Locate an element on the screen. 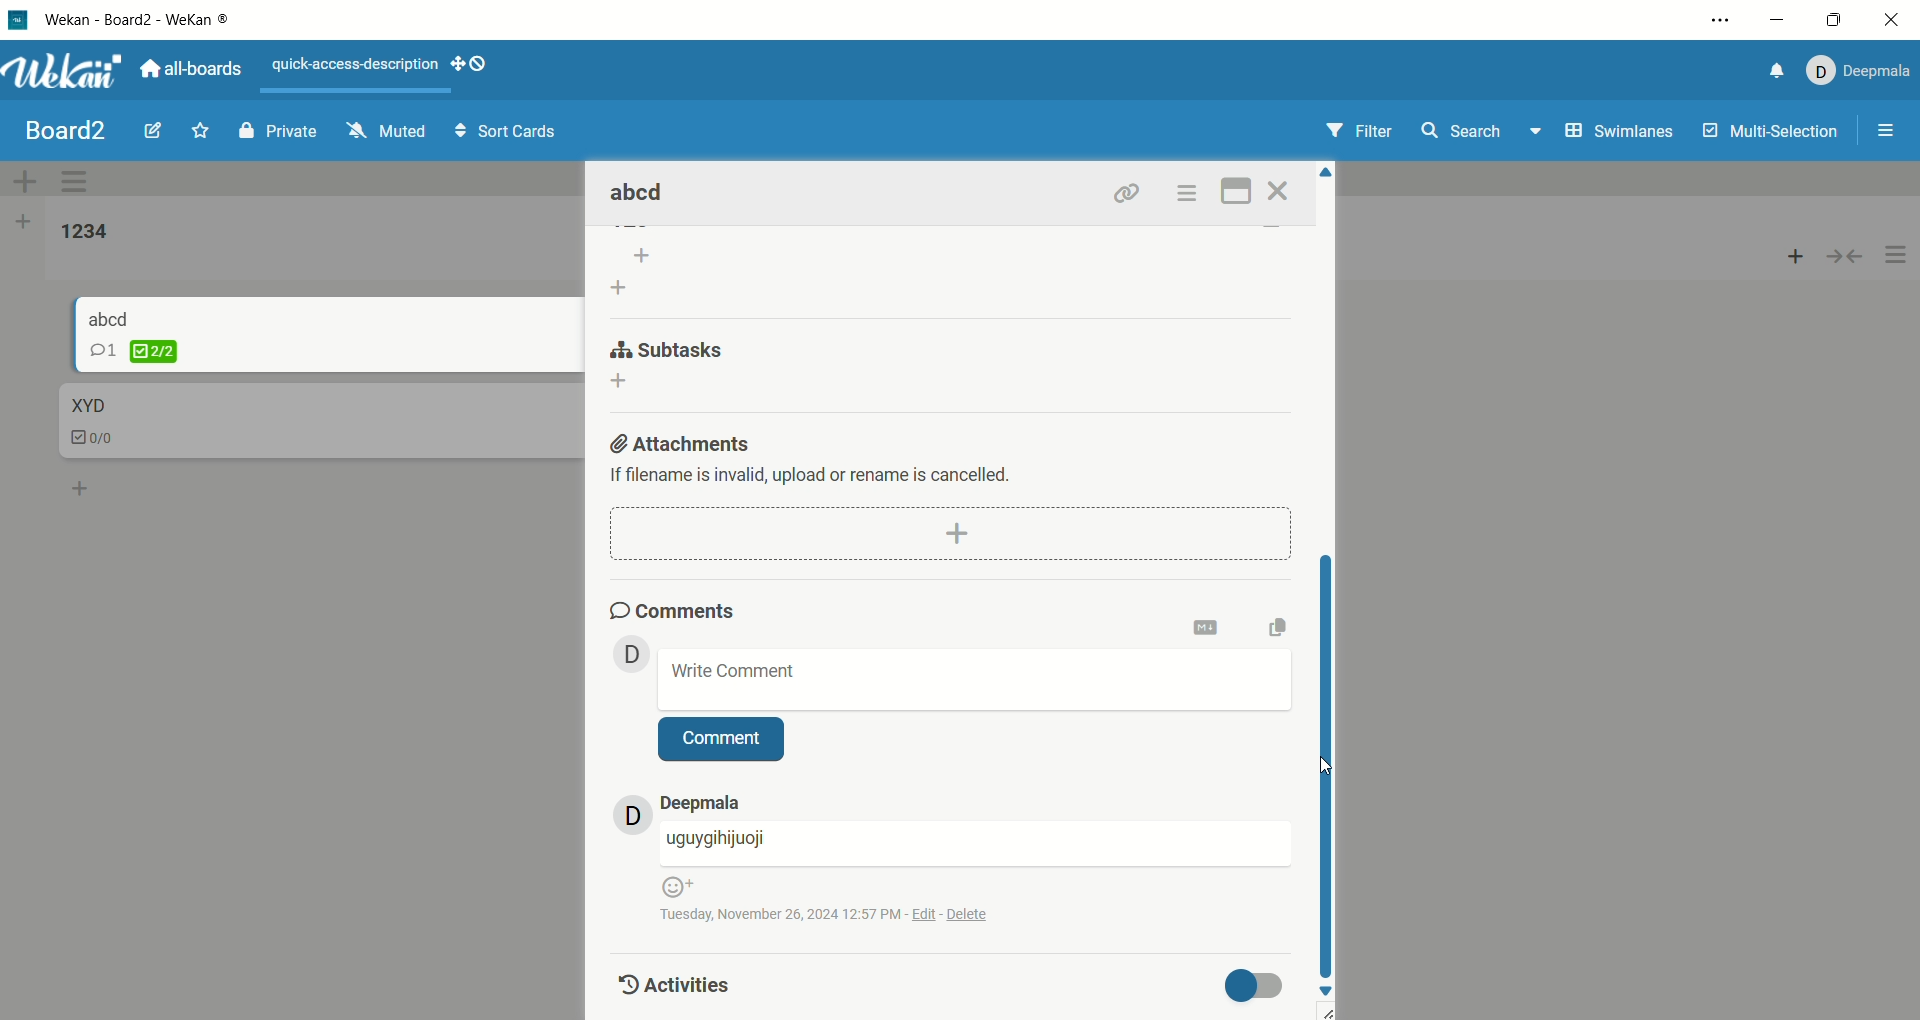 This screenshot has width=1920, height=1020. edit is located at coordinates (153, 128).